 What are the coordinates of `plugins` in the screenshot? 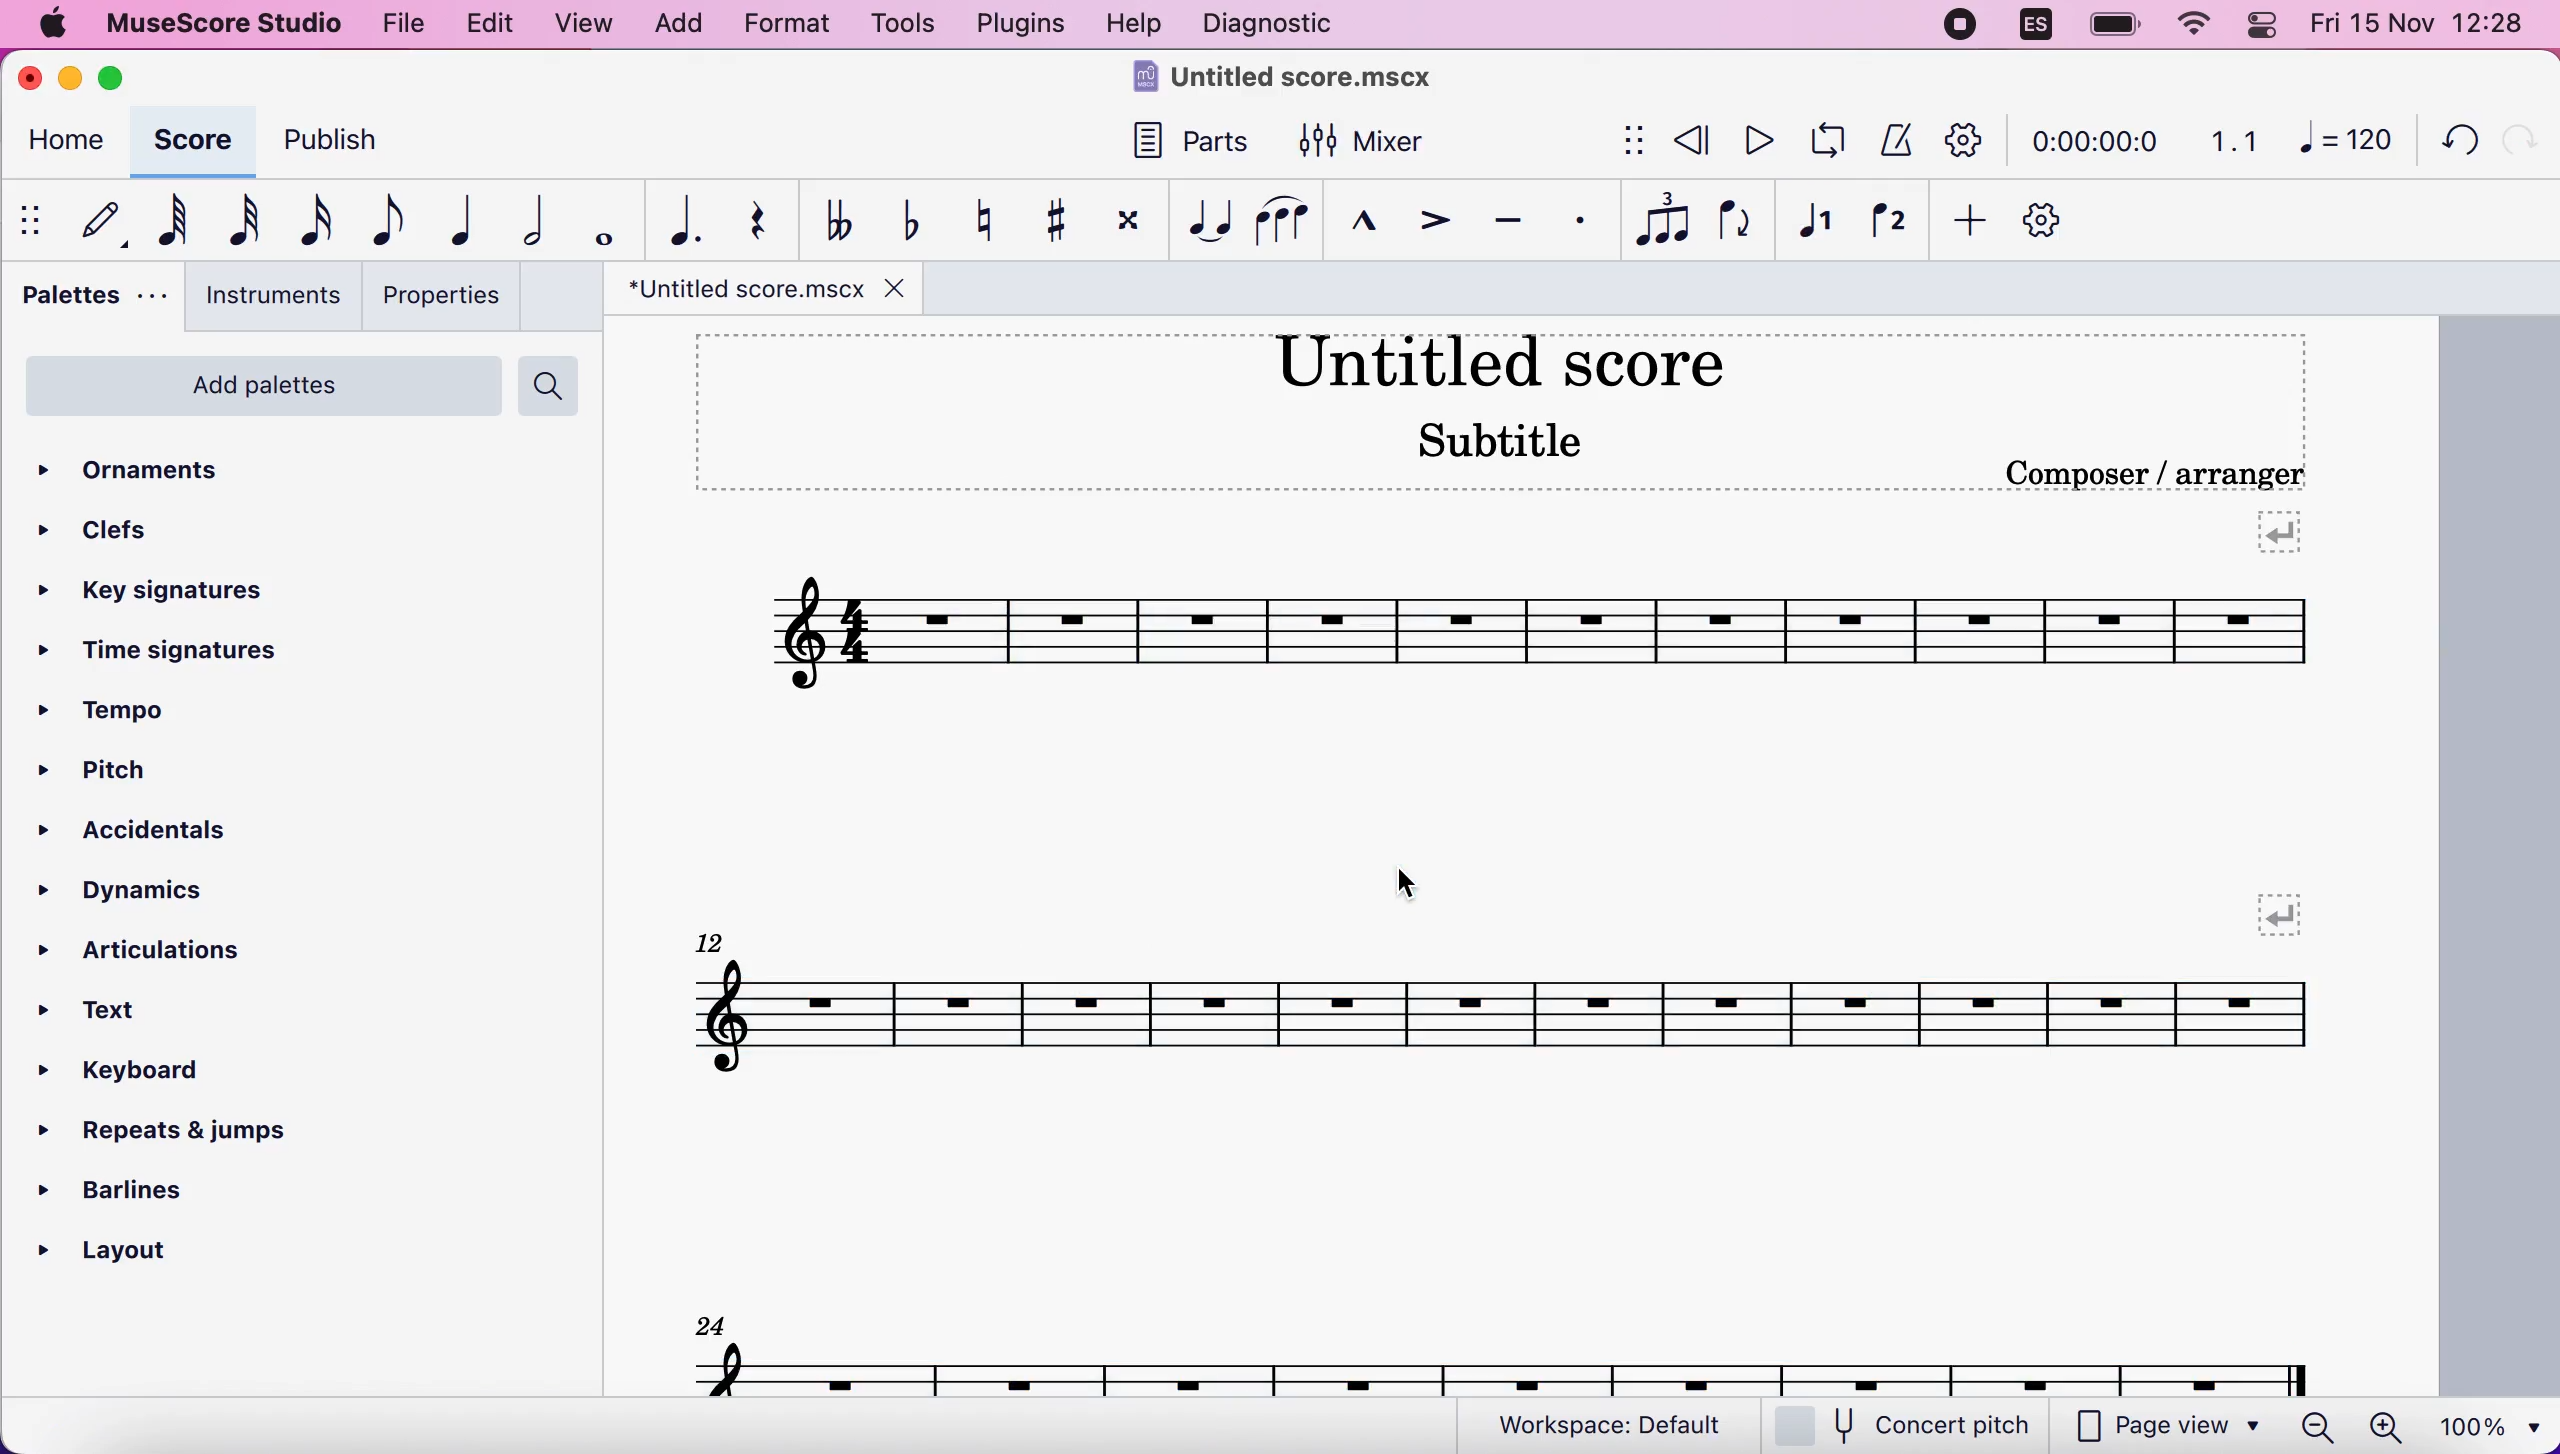 It's located at (1016, 24).